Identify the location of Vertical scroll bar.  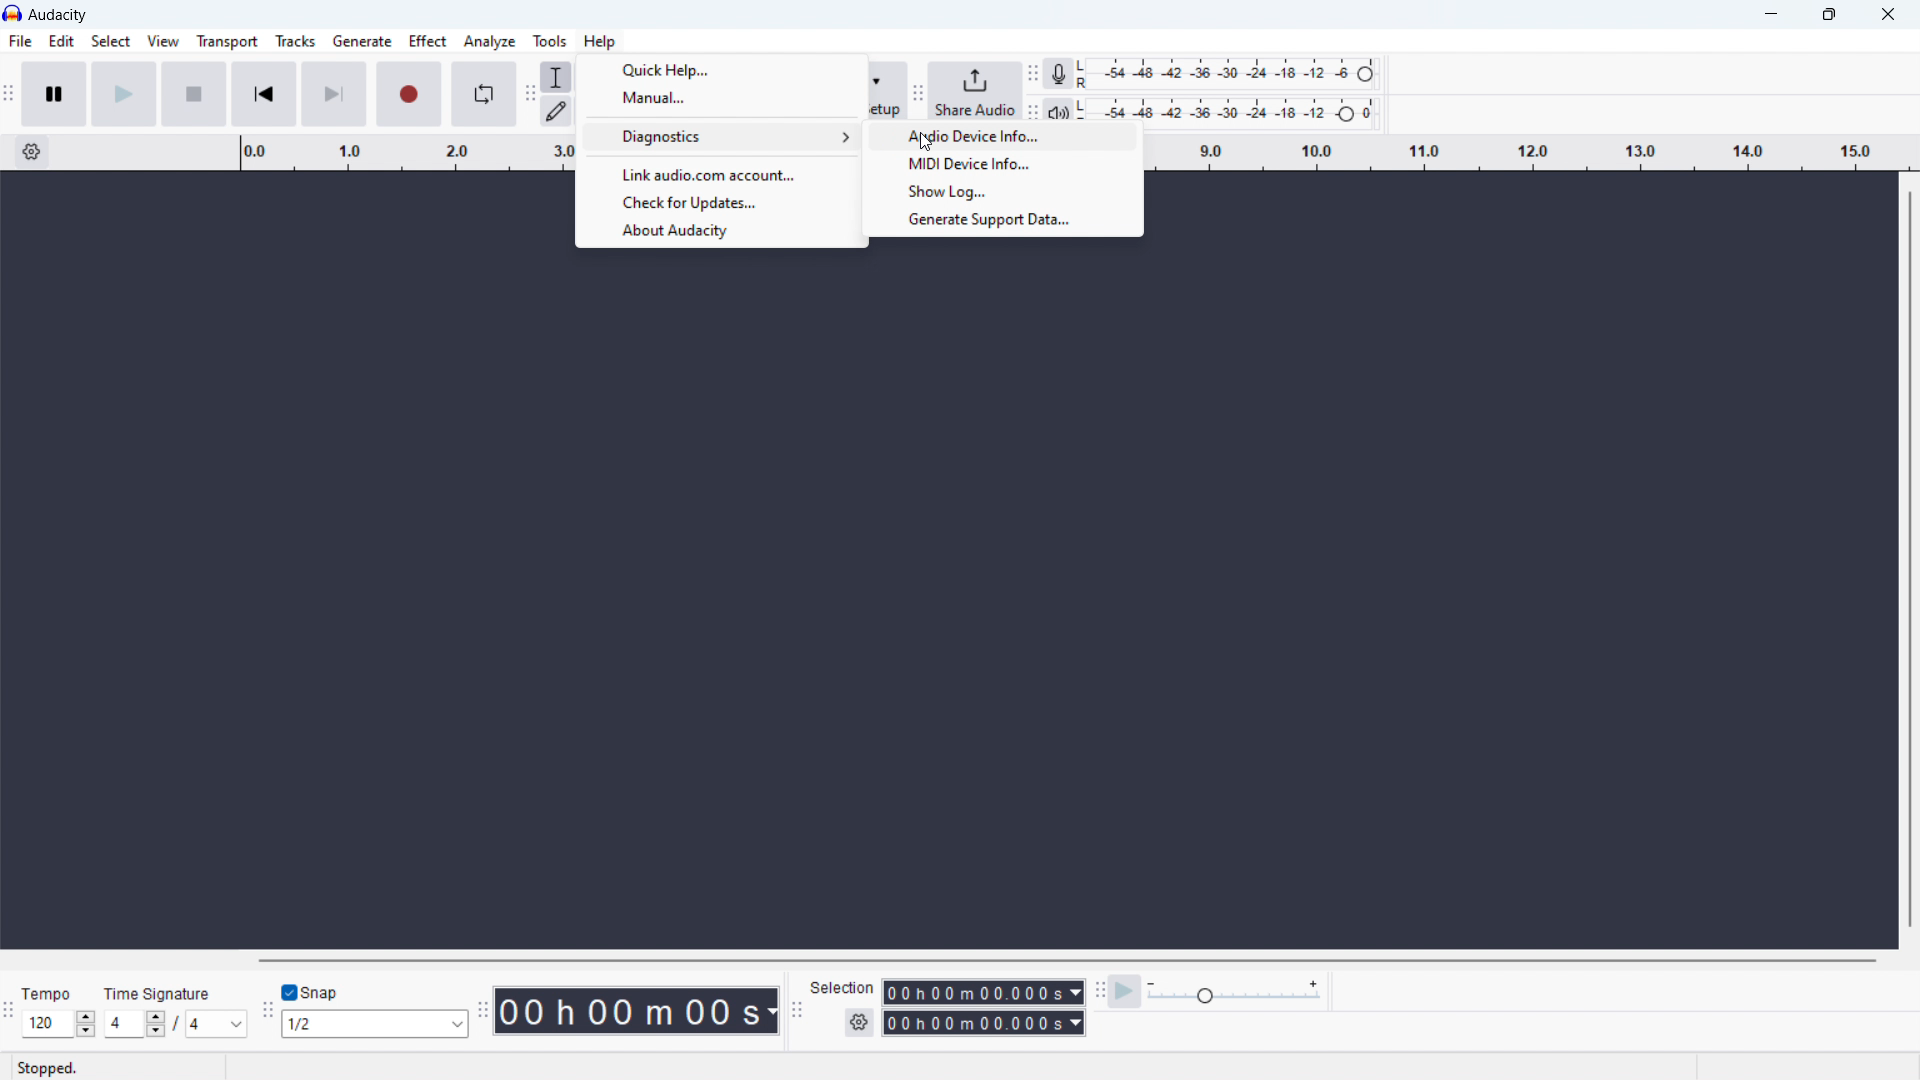
(1905, 565).